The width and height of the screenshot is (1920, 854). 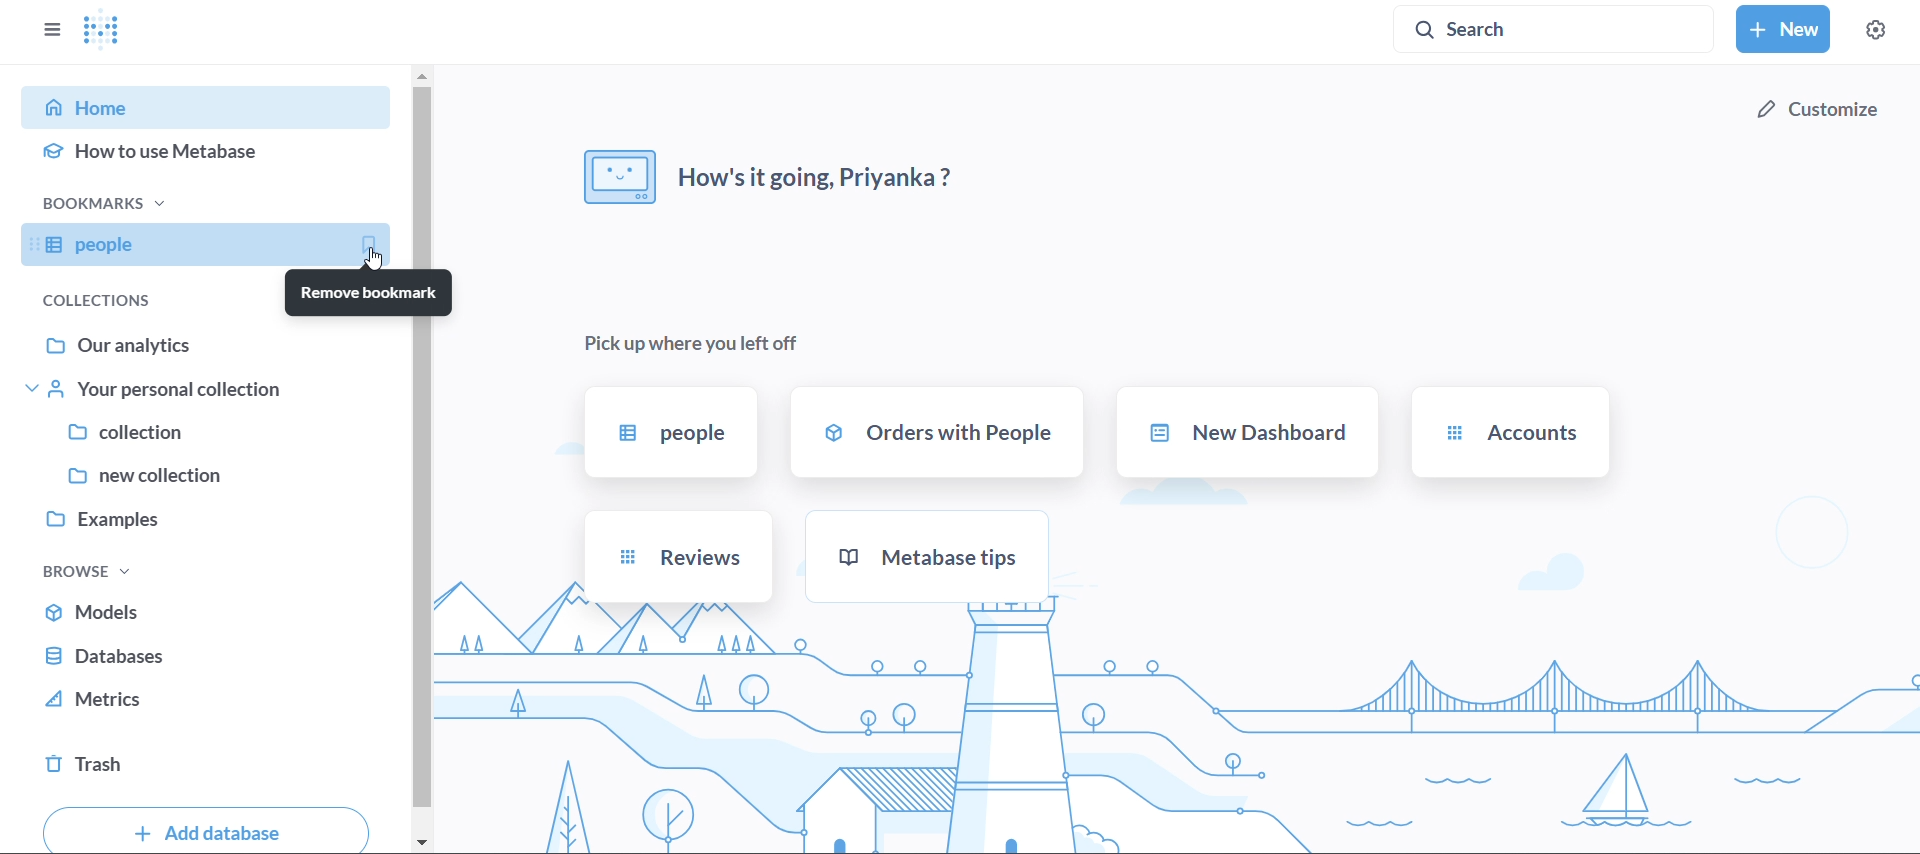 What do you see at coordinates (1250, 432) in the screenshot?
I see `new dashboard` at bounding box center [1250, 432].